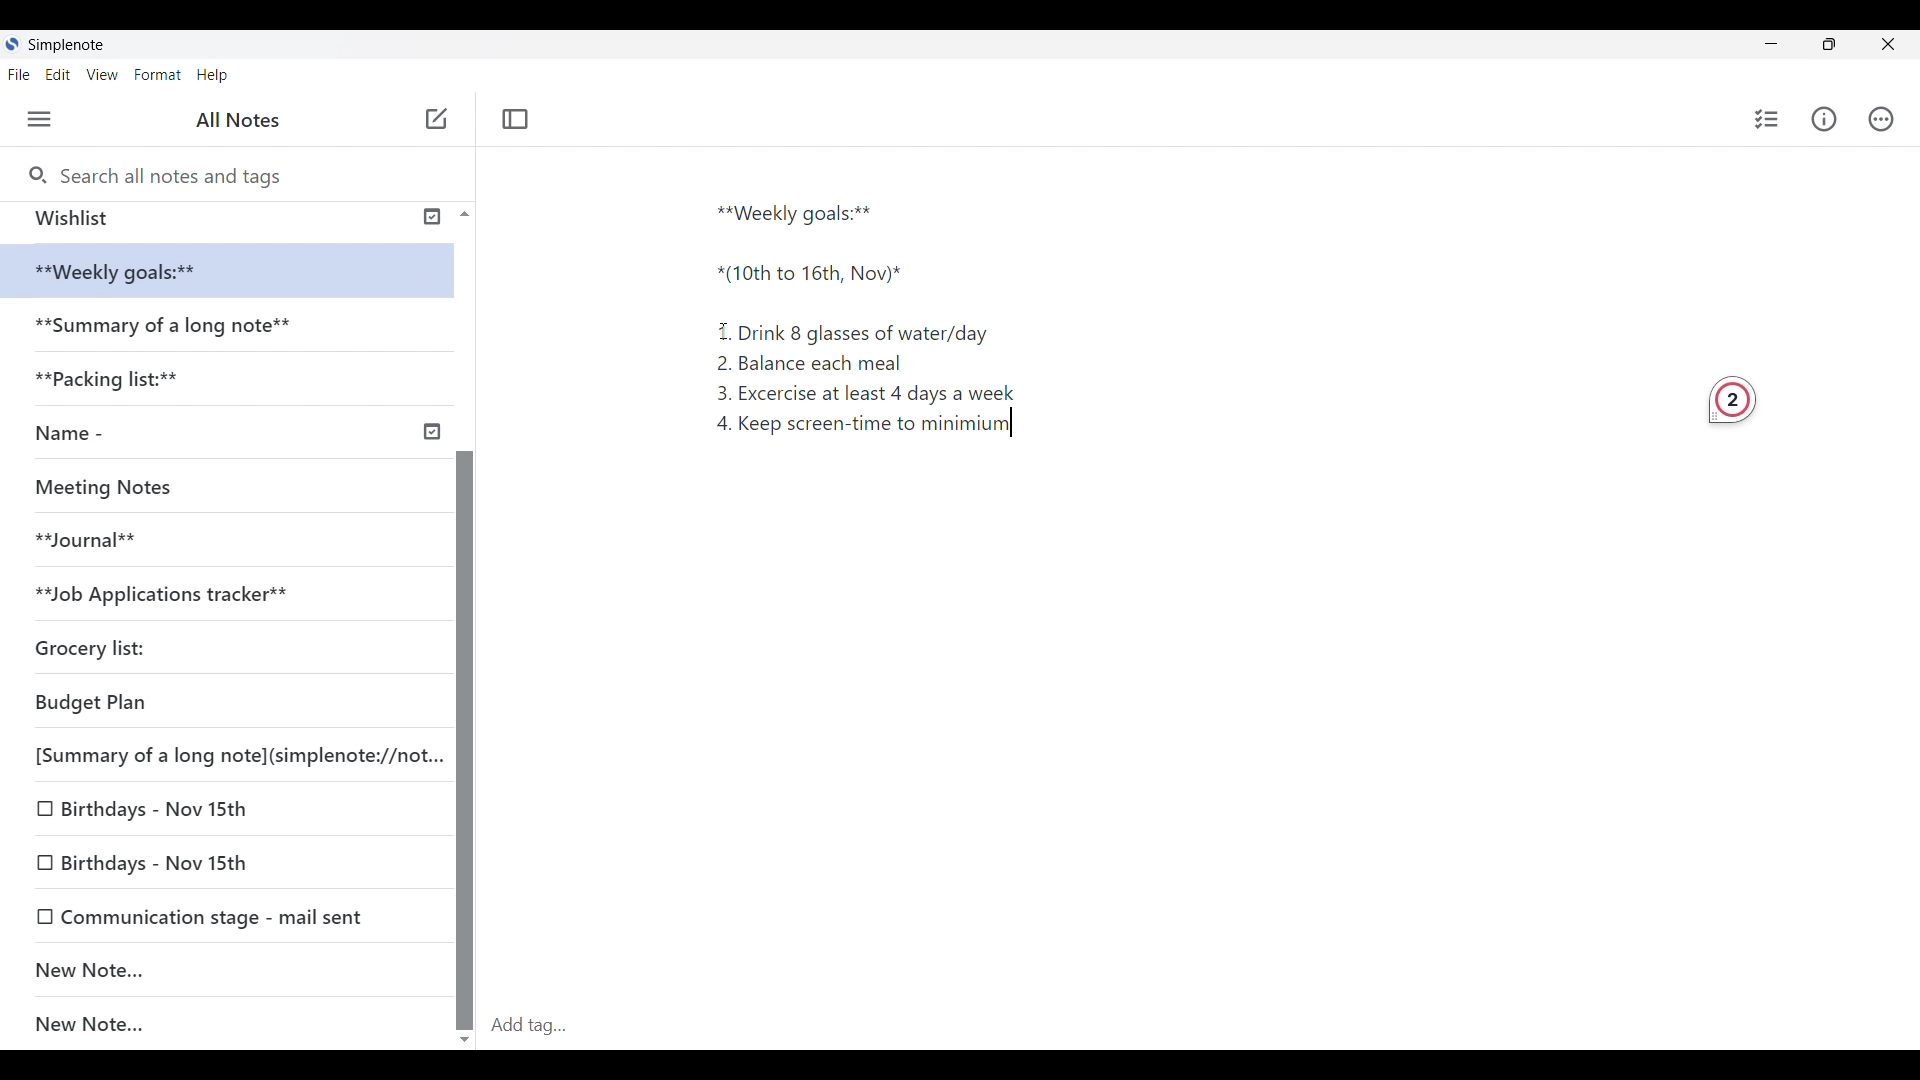 This screenshot has width=1920, height=1080. Describe the element at coordinates (874, 393) in the screenshot. I see `3. Excercise at least 4 days a week` at that location.